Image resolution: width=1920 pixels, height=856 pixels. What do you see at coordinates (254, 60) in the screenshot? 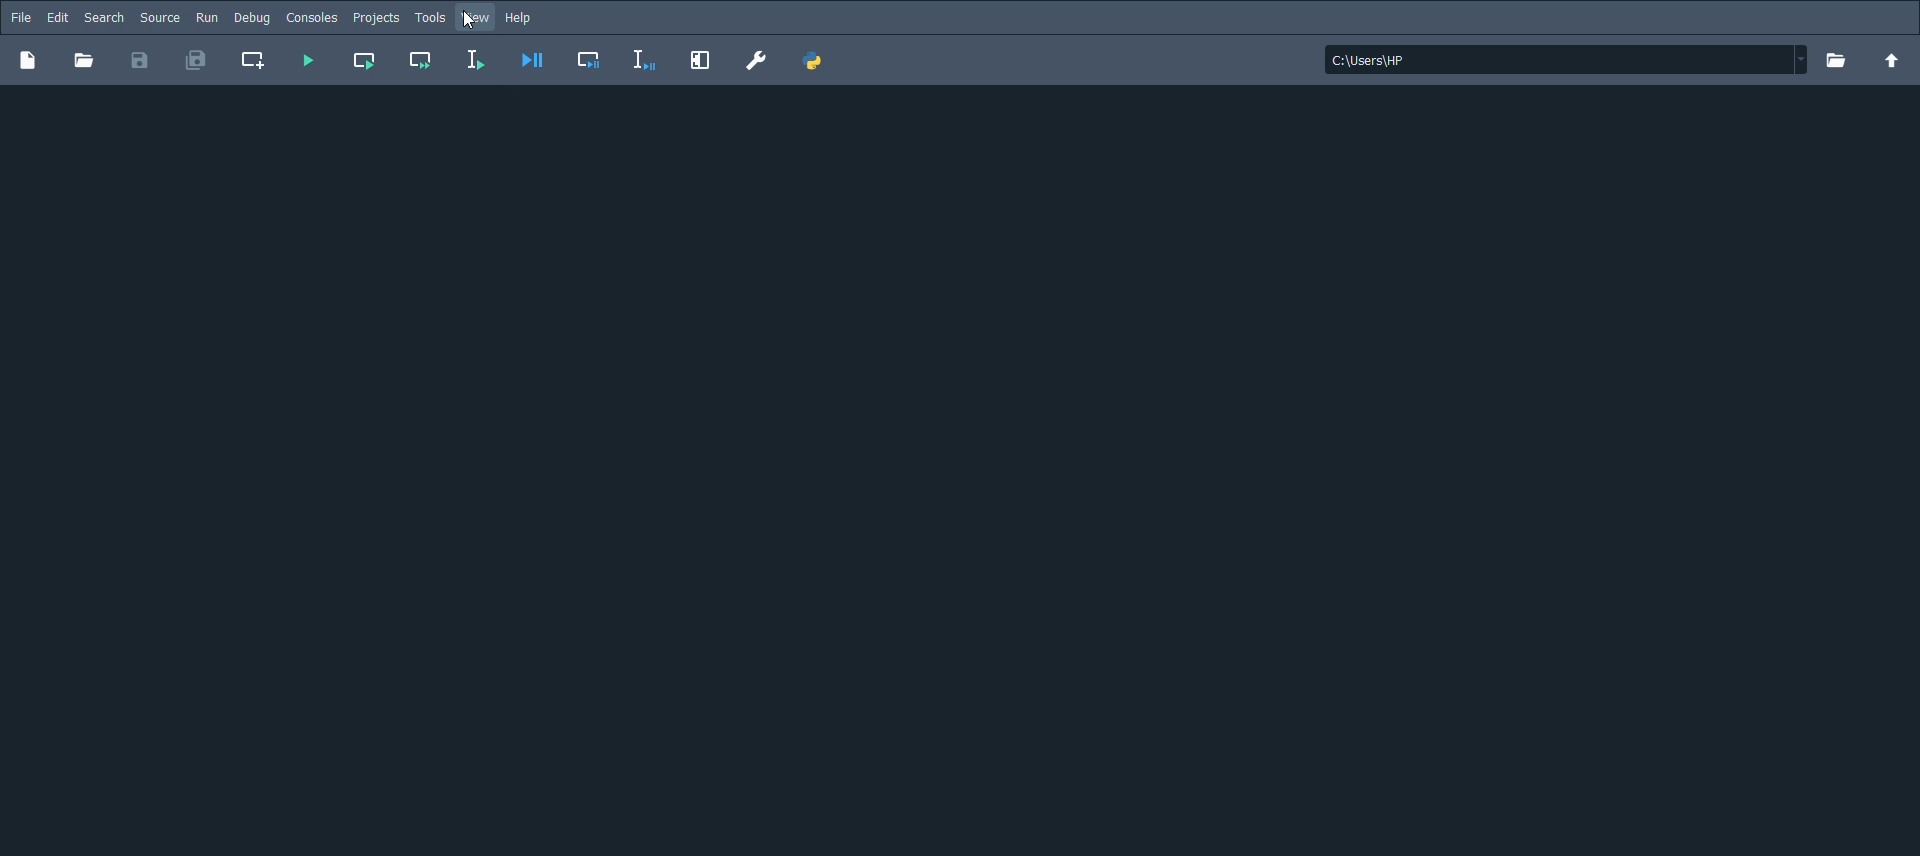
I see `Create new cell at the current line` at bounding box center [254, 60].